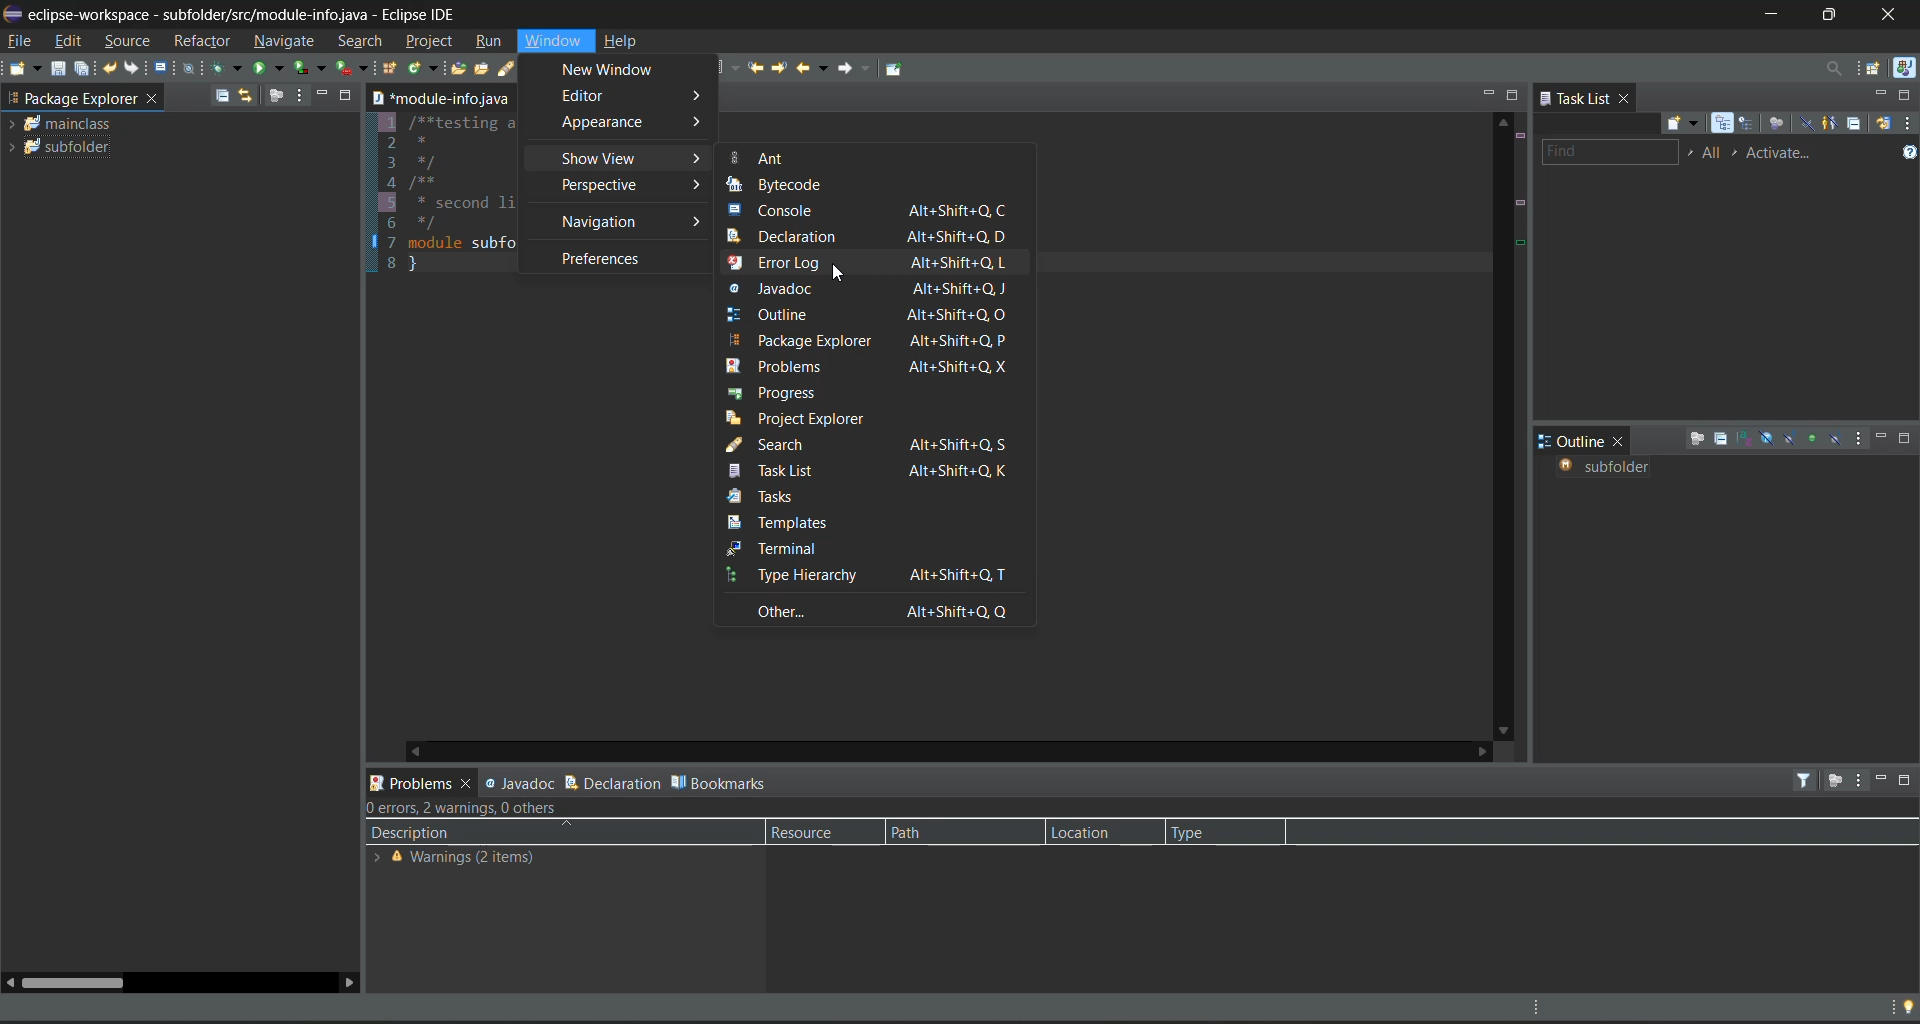  I want to click on hide fields, so click(1769, 440).